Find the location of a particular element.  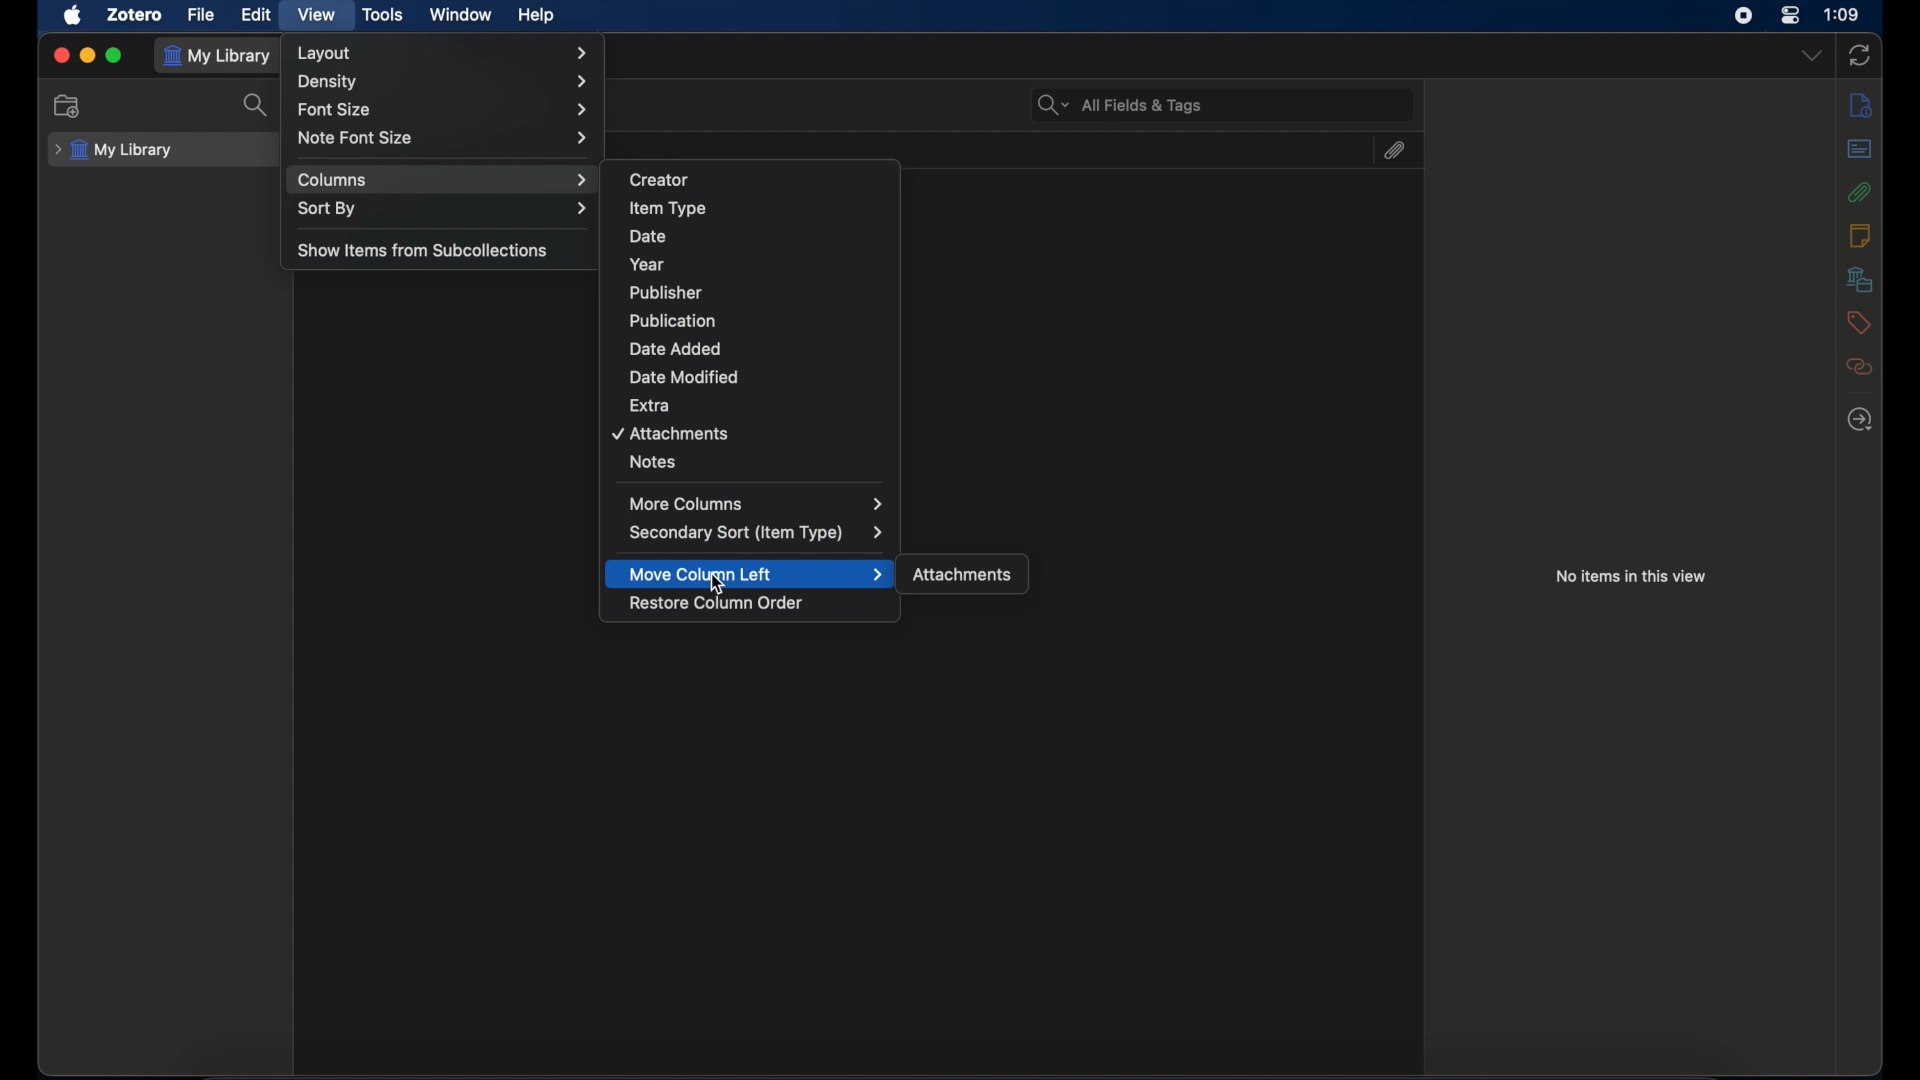

abstract is located at coordinates (1861, 149).